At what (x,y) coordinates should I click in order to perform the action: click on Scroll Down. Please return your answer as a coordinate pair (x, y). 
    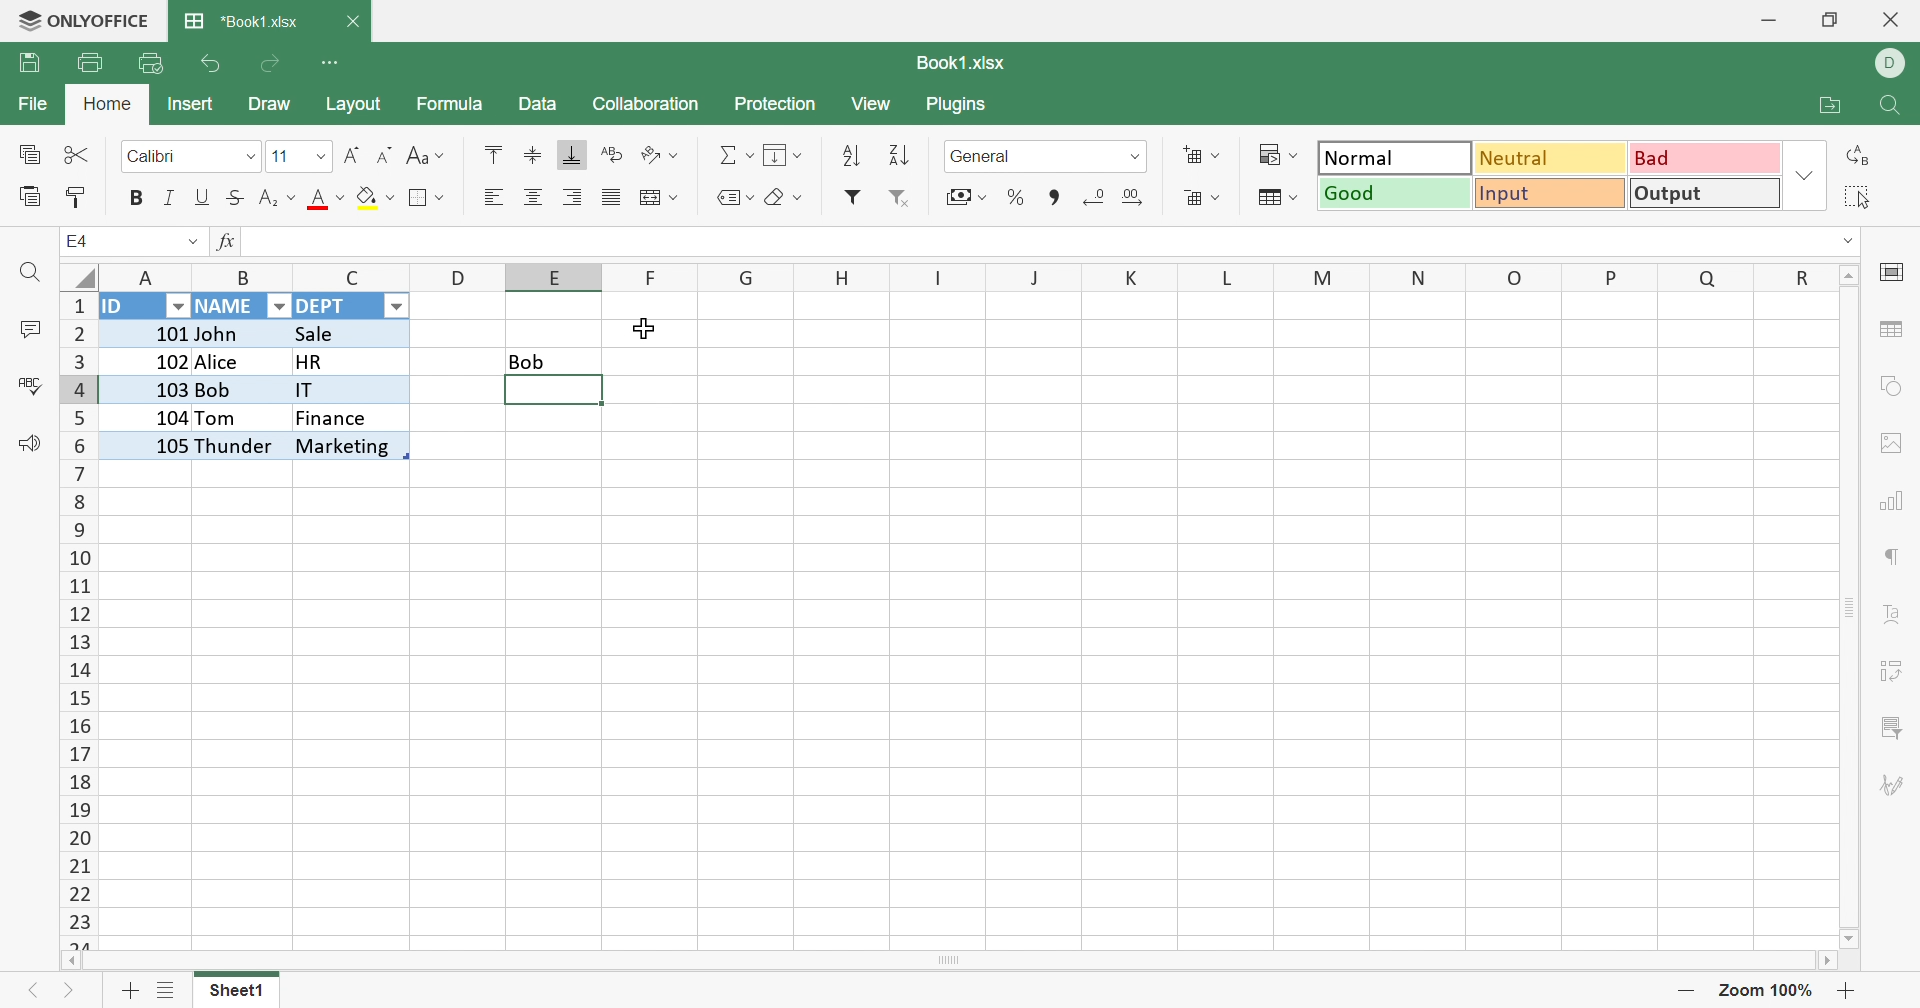
    Looking at the image, I should click on (1850, 934).